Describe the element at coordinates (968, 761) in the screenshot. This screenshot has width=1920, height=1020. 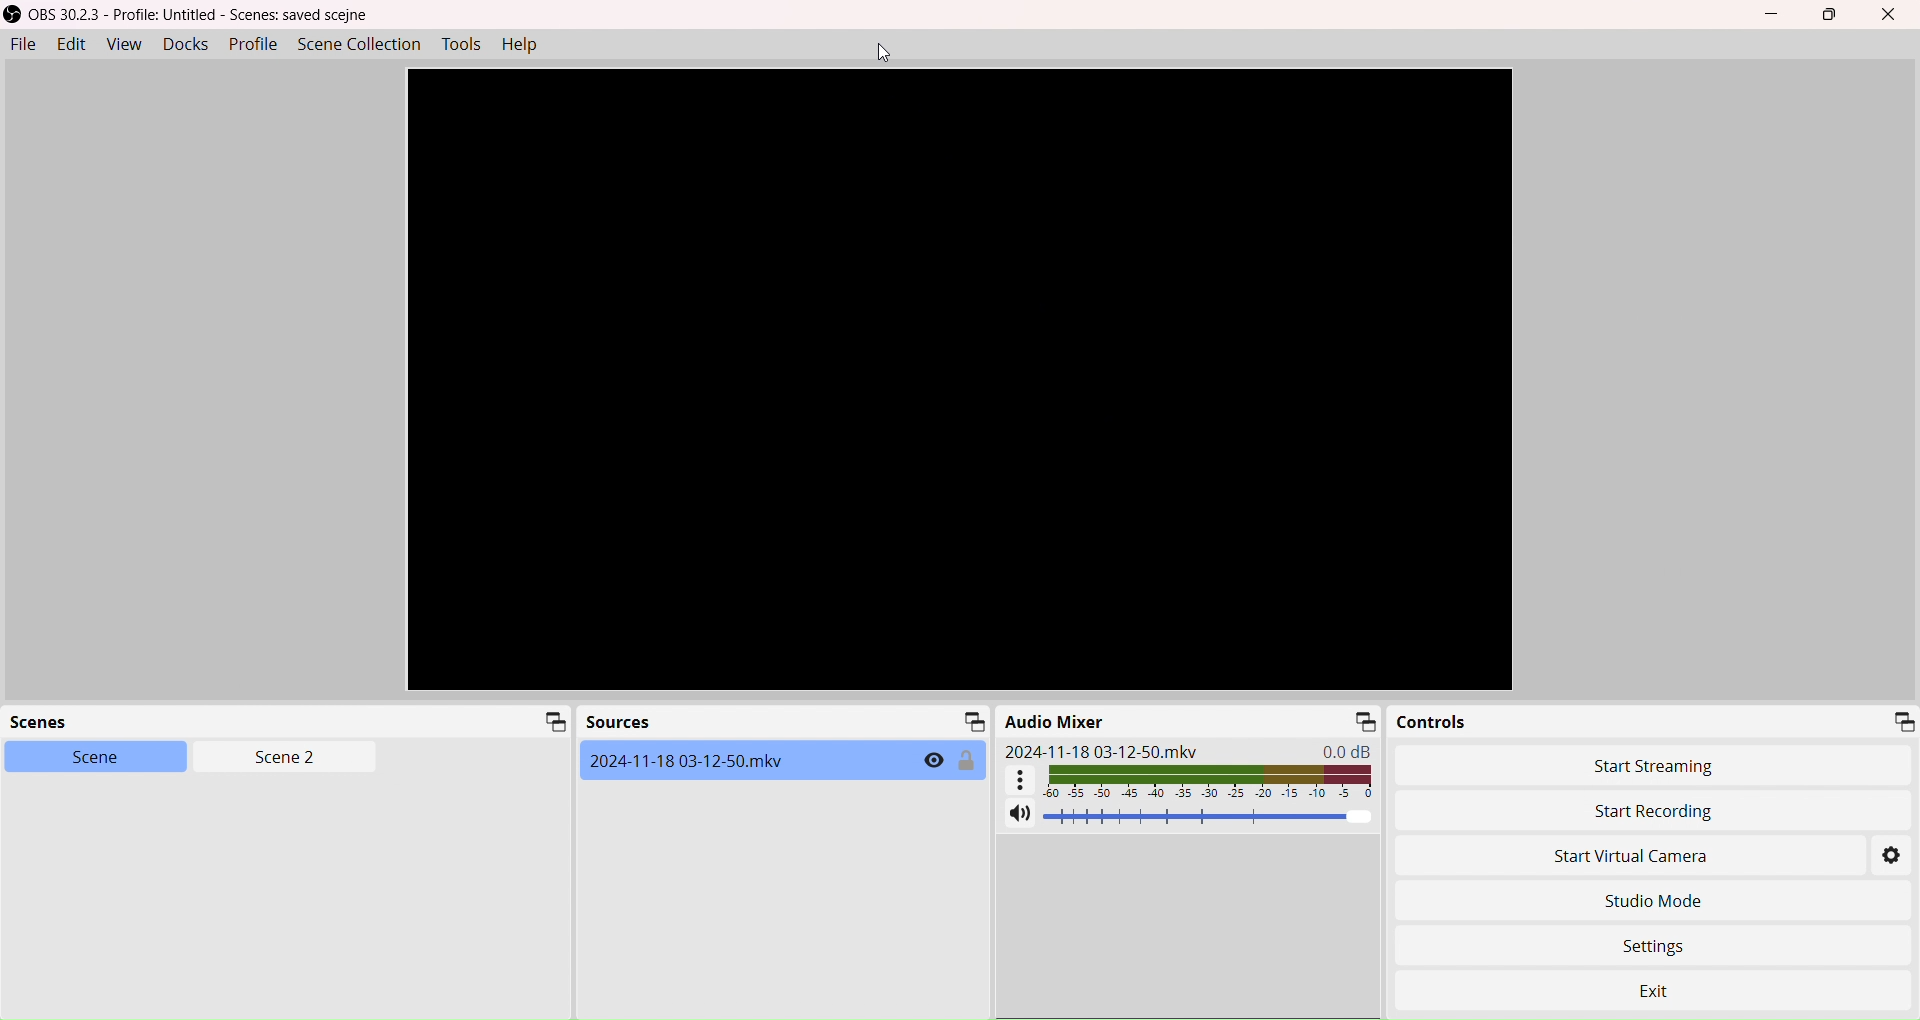
I see `Toggle Lock` at that location.